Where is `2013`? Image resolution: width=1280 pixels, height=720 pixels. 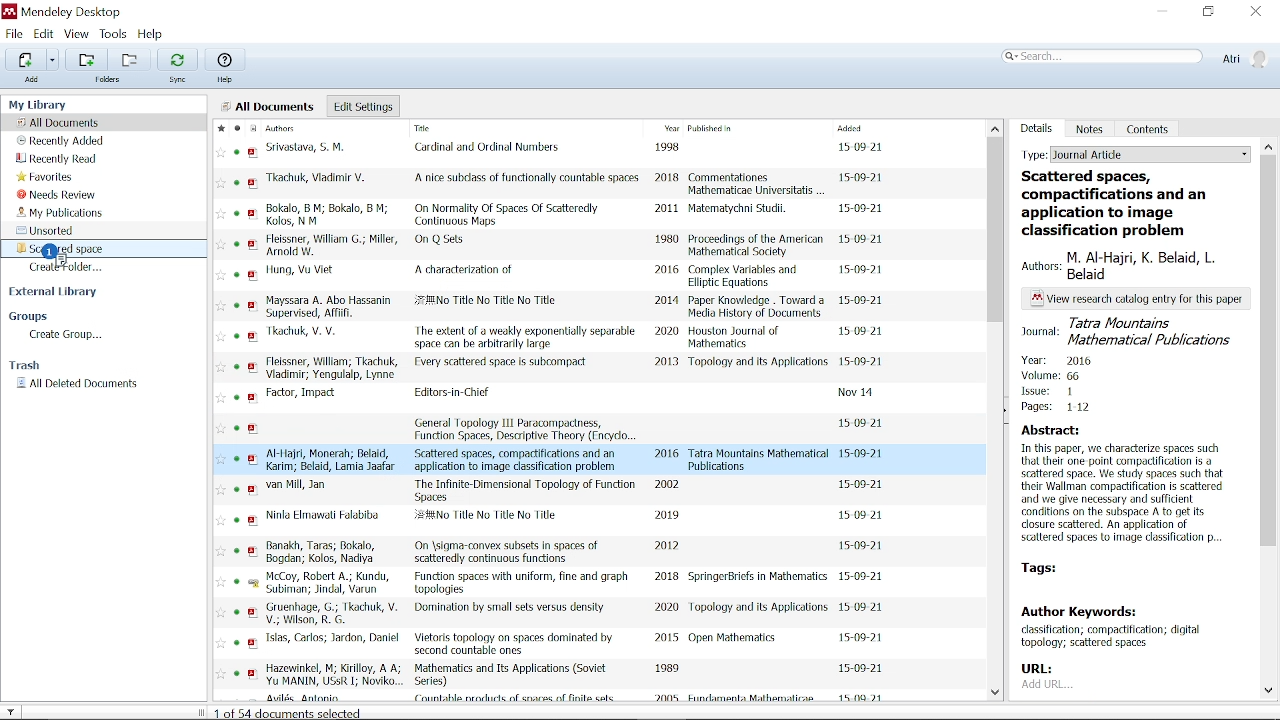
2013 is located at coordinates (667, 363).